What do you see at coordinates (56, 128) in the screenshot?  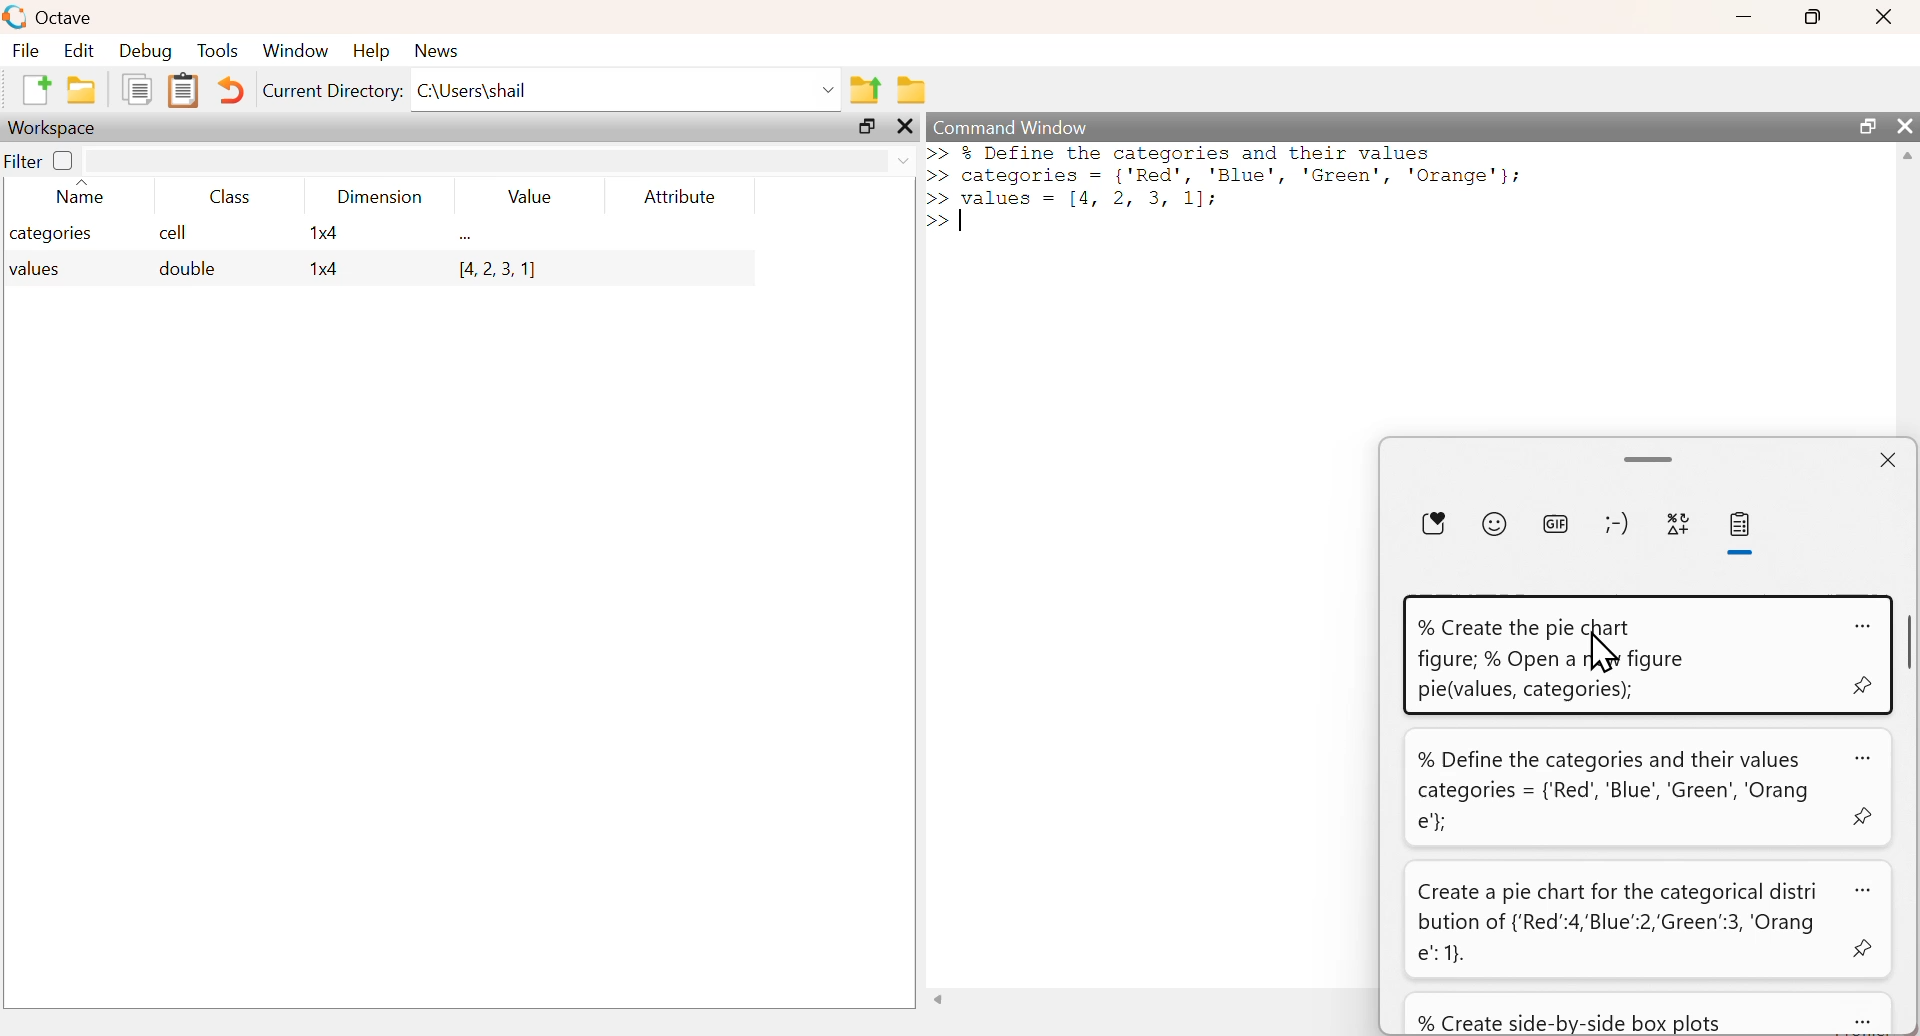 I see `Workspace` at bounding box center [56, 128].